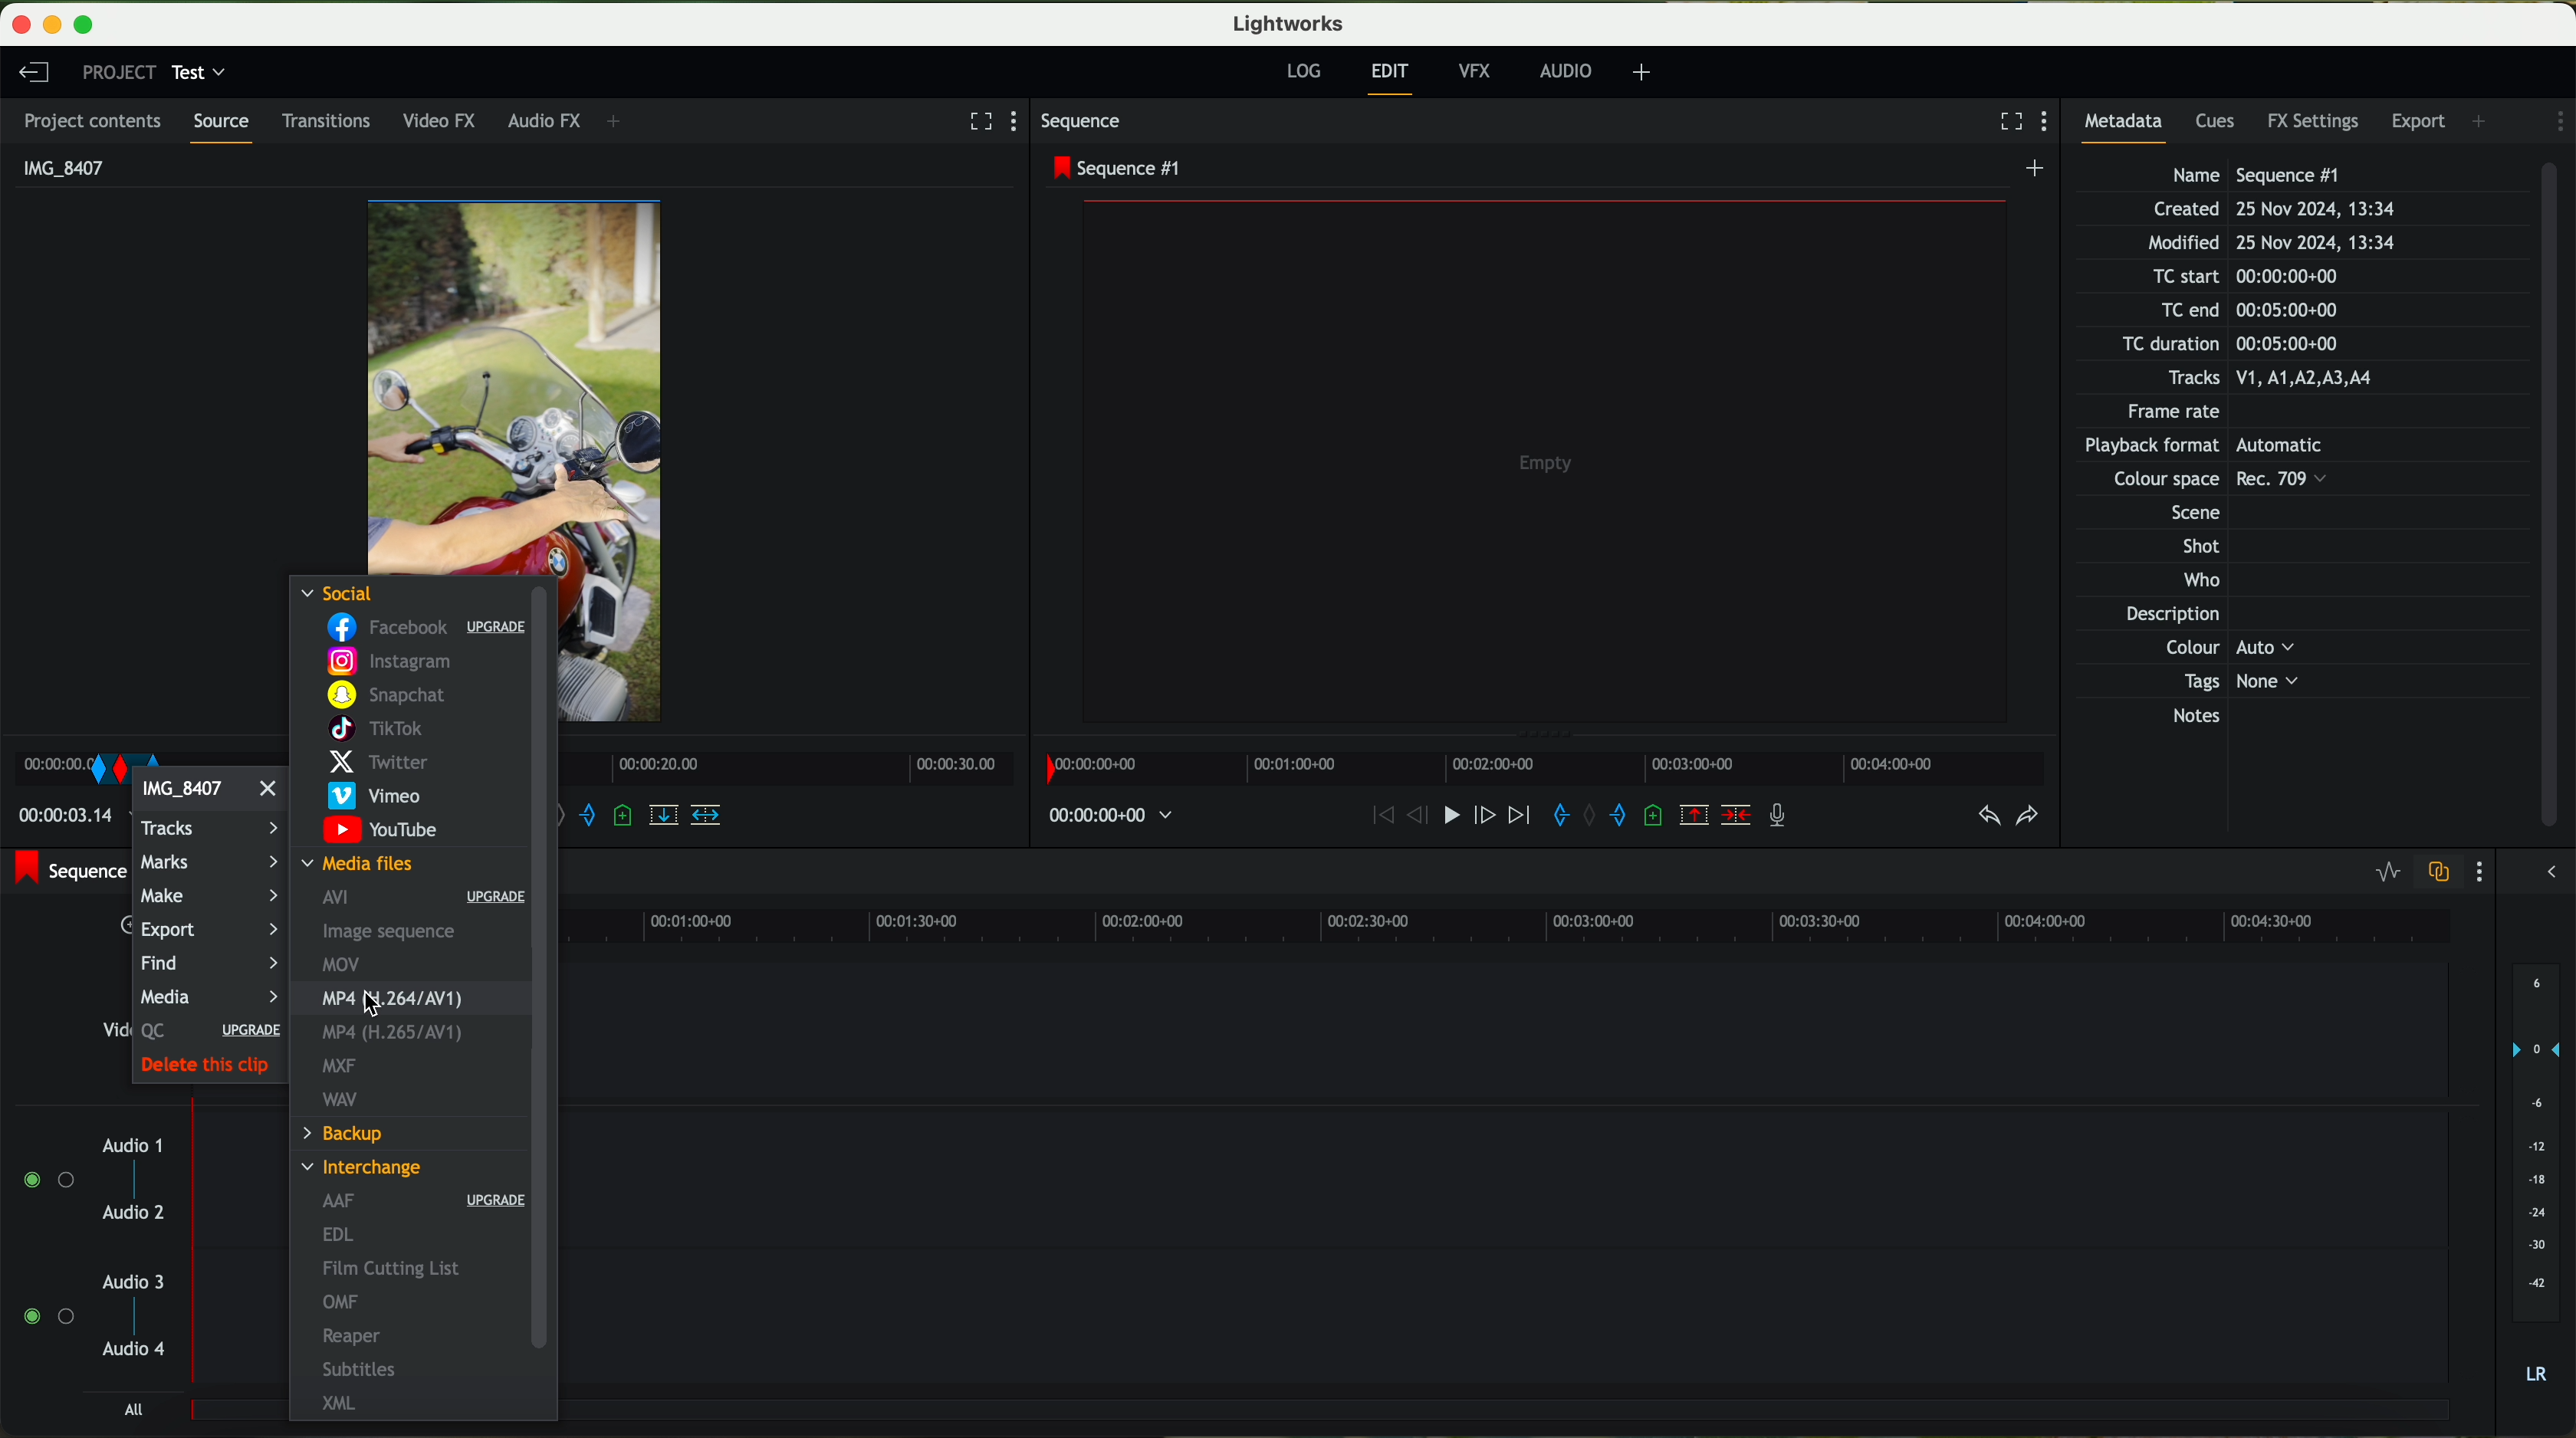 This screenshot has width=2576, height=1438. I want to click on MXF, so click(340, 1069).